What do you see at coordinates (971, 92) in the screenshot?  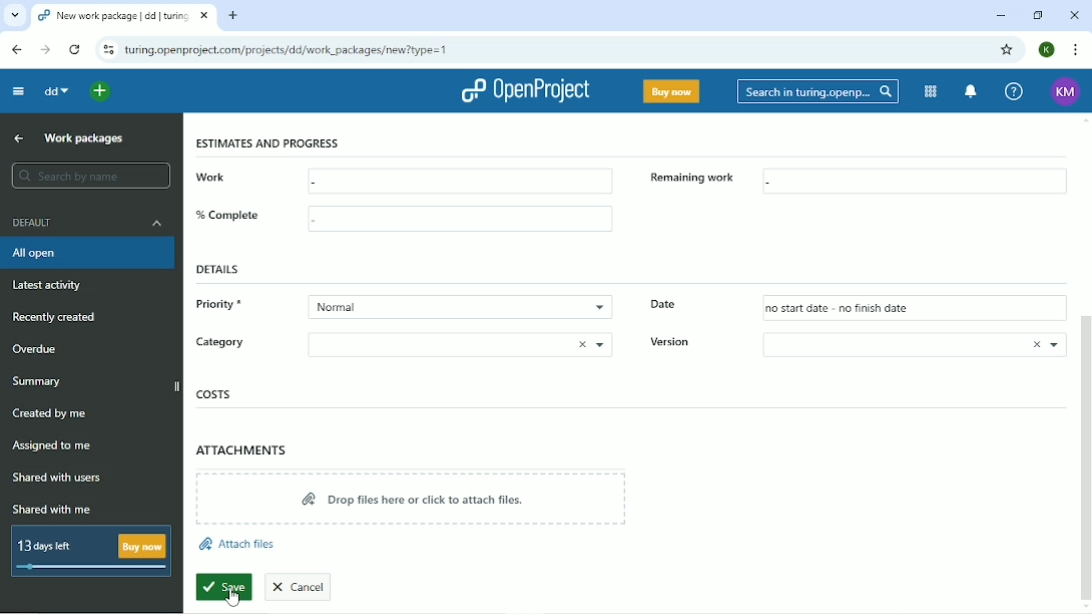 I see `To notification center` at bounding box center [971, 92].